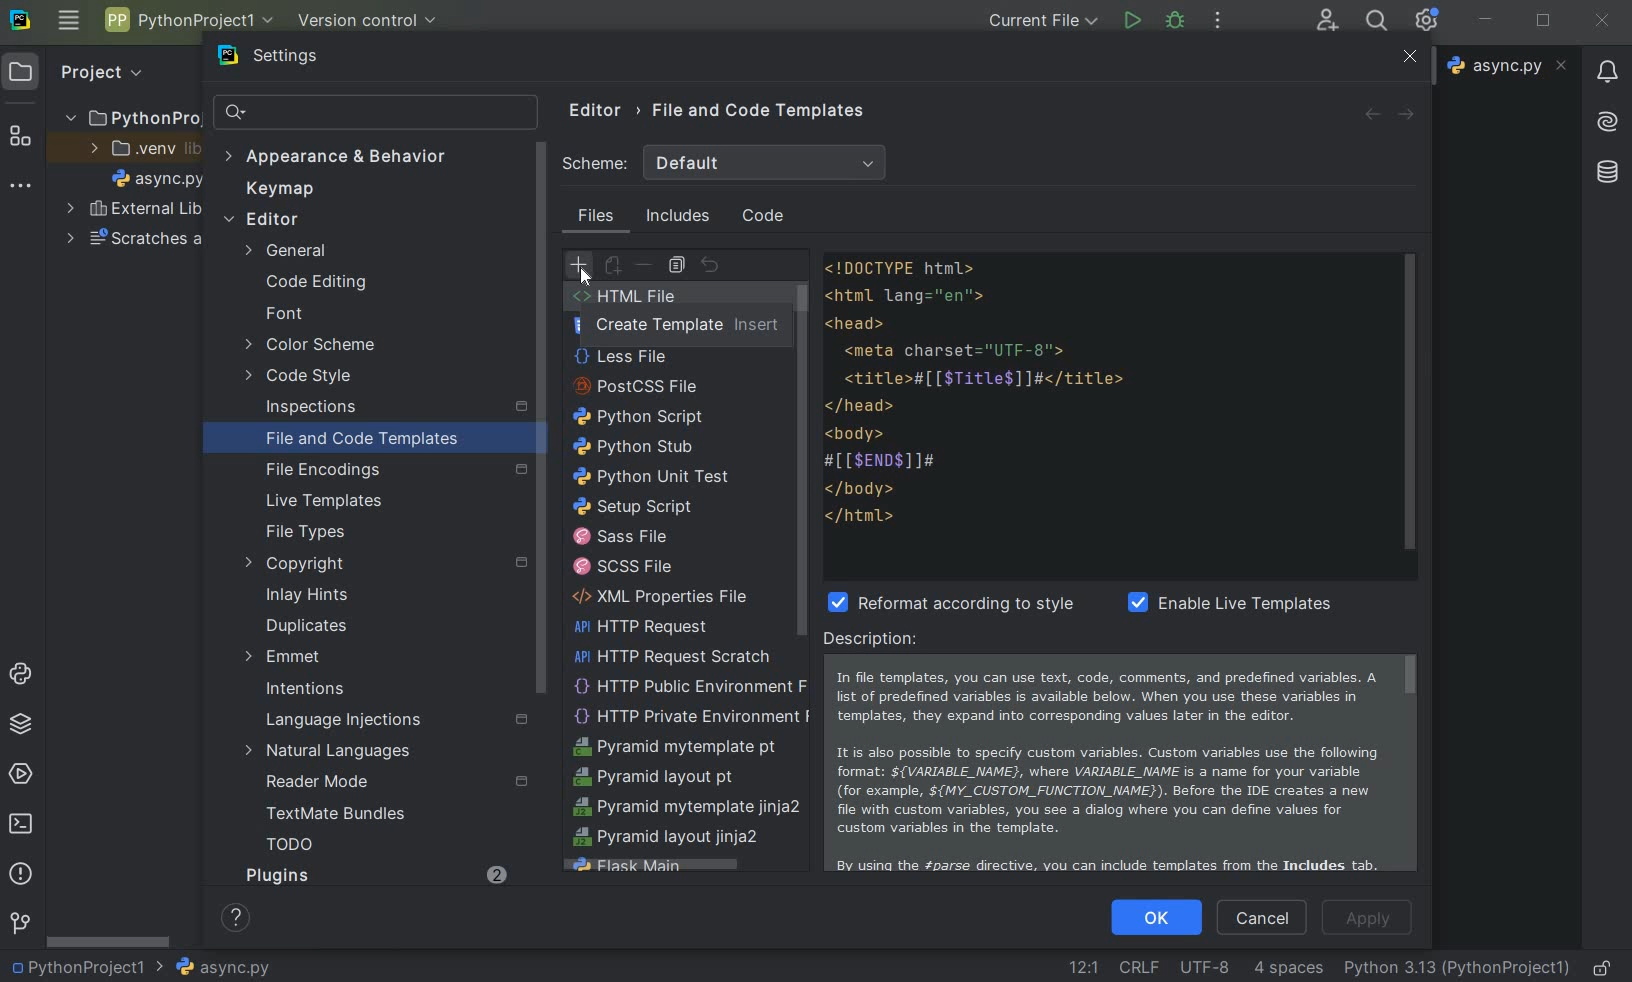 This screenshot has width=1632, height=982. Describe the element at coordinates (70, 21) in the screenshot. I see `main menu` at that location.